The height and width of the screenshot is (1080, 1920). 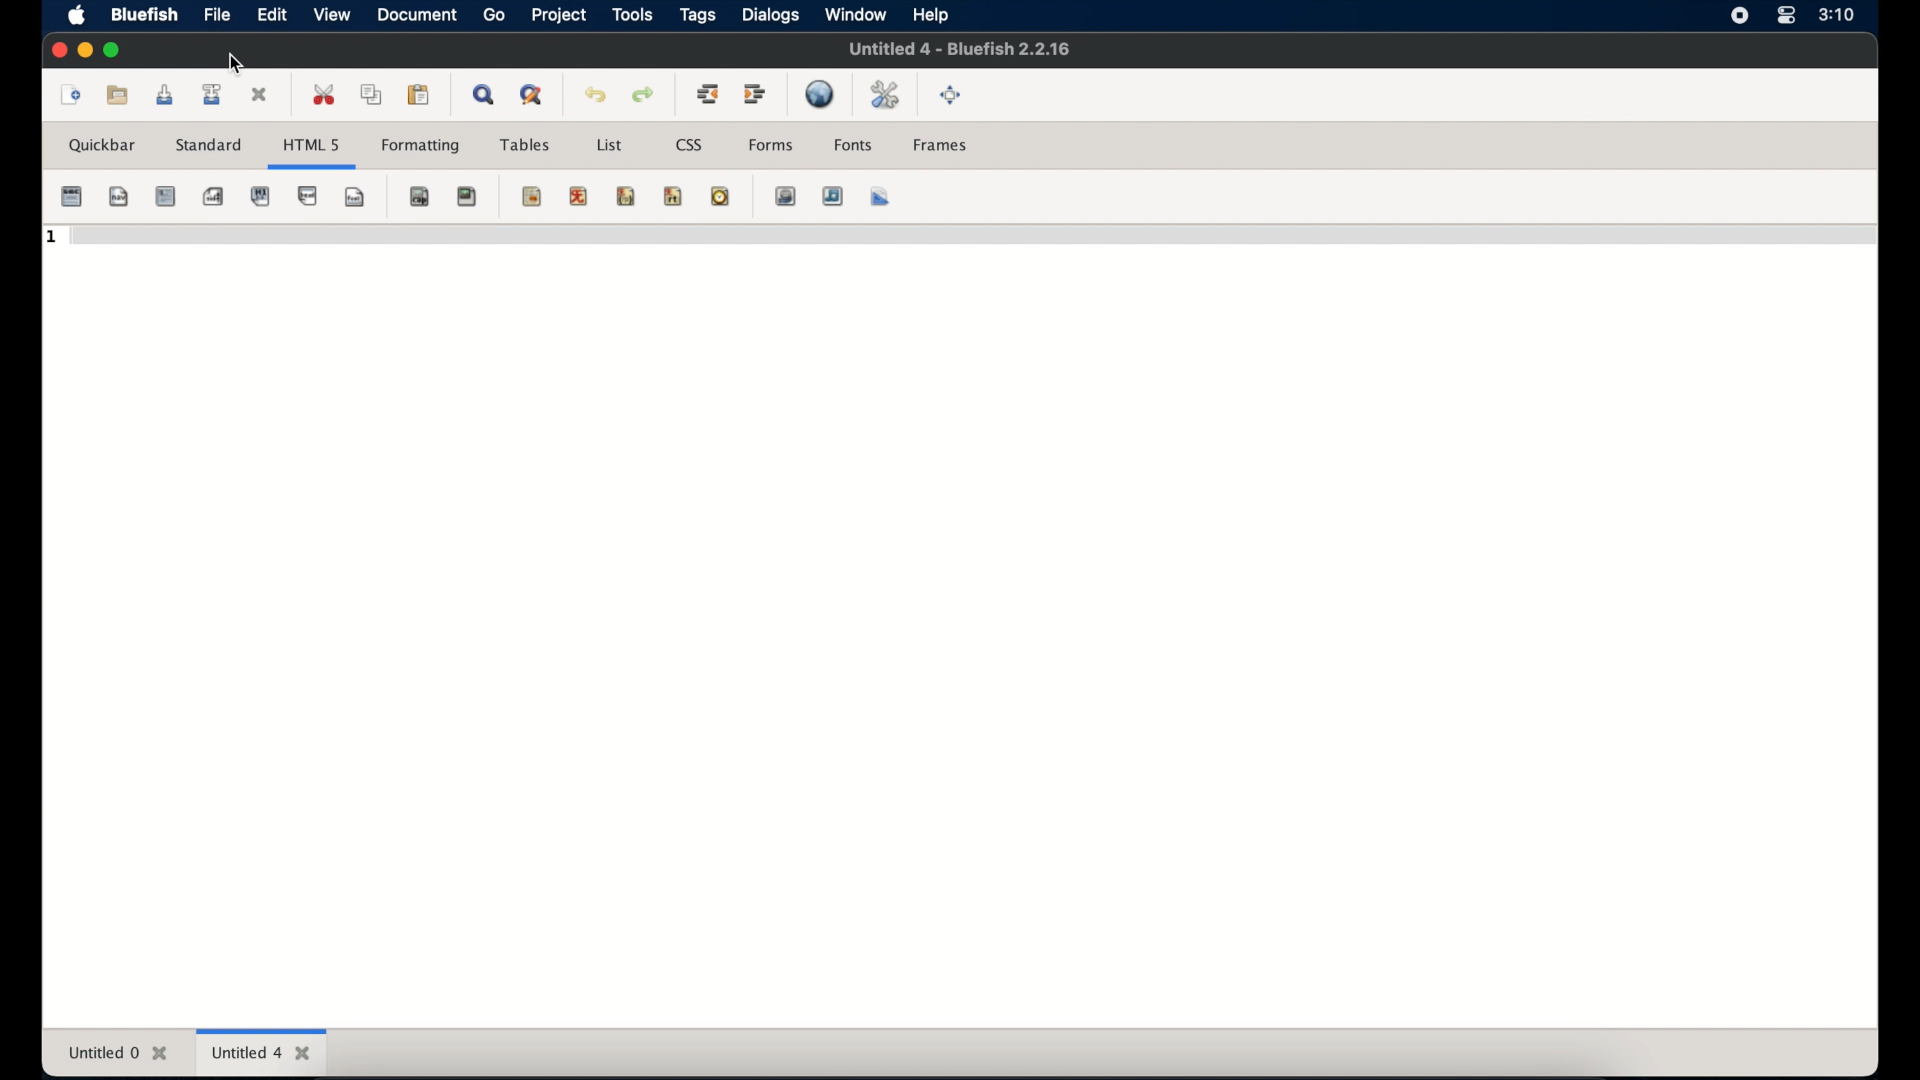 I want to click on go, so click(x=494, y=16).